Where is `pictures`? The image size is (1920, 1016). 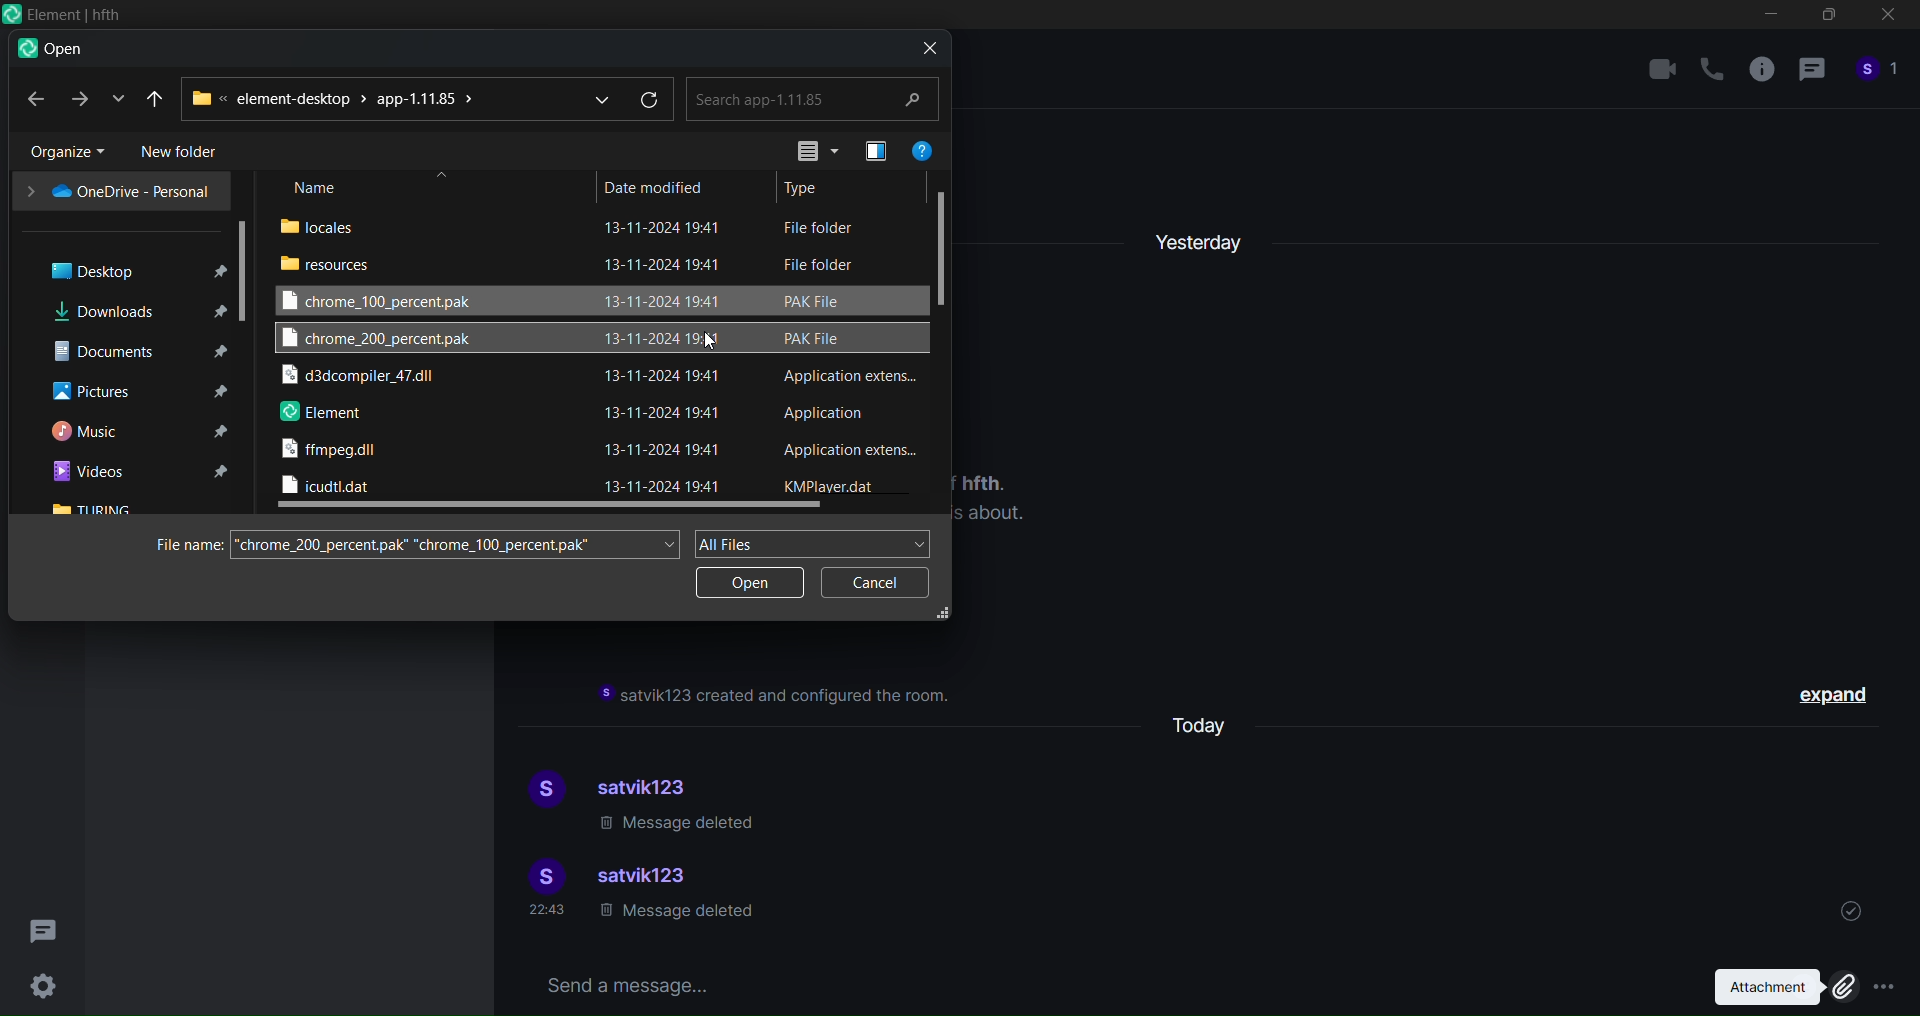 pictures is located at coordinates (135, 392).